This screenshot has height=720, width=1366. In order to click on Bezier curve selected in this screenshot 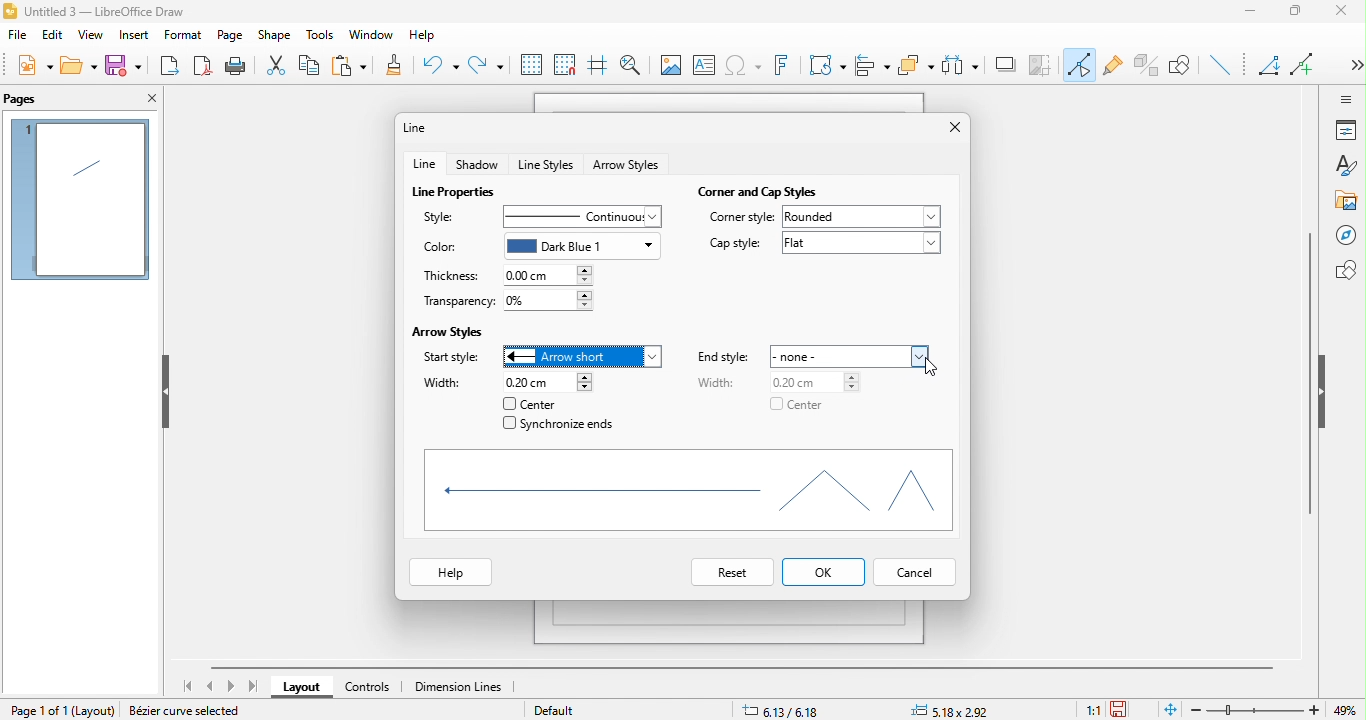, I will do `click(191, 712)`.